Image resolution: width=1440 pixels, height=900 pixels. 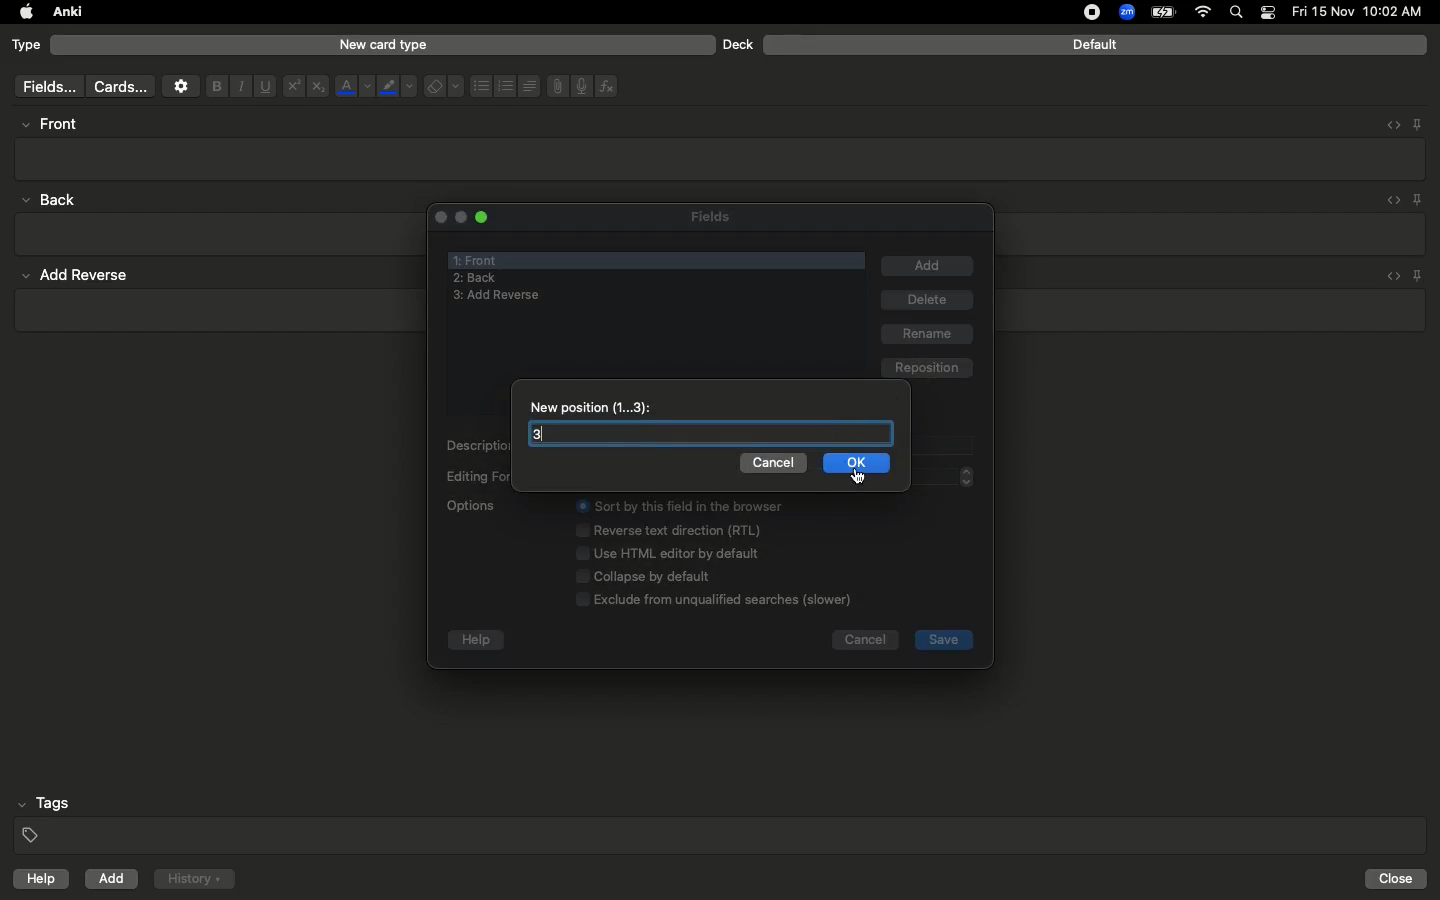 I want to click on Close, so click(x=1399, y=879).